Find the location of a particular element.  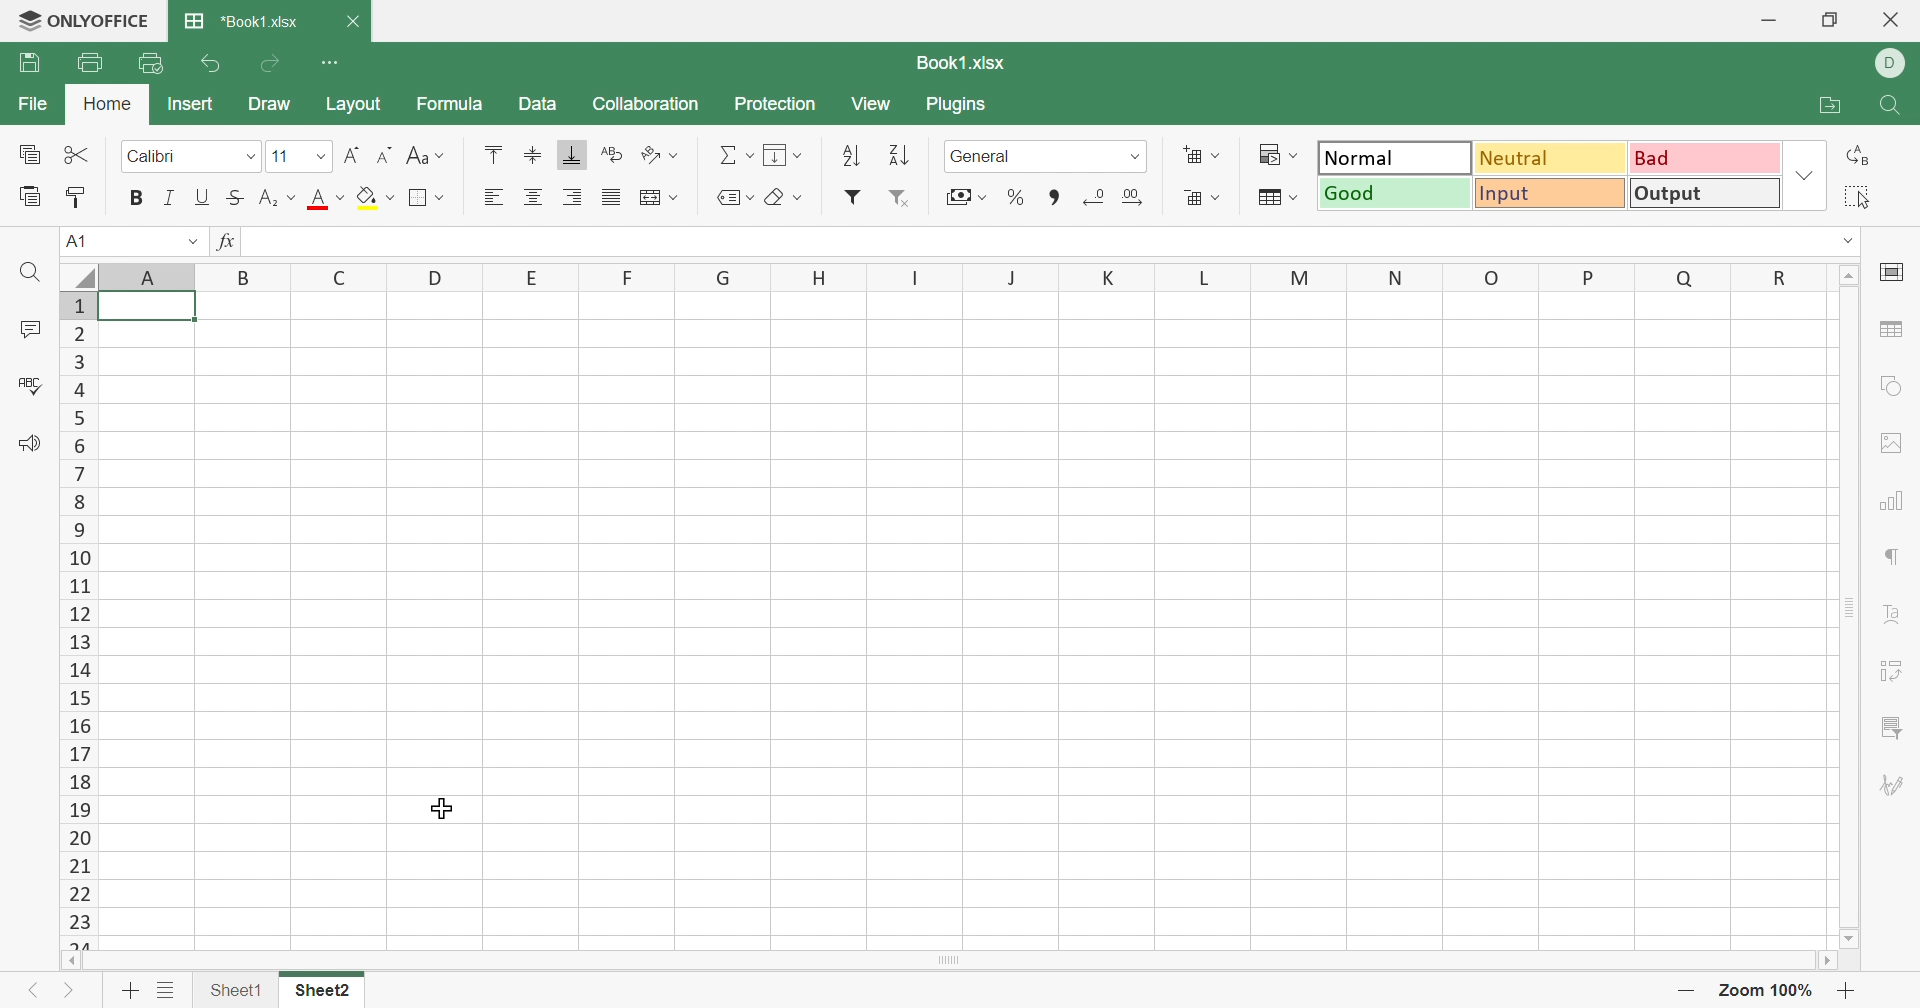

L is located at coordinates (1207, 278).